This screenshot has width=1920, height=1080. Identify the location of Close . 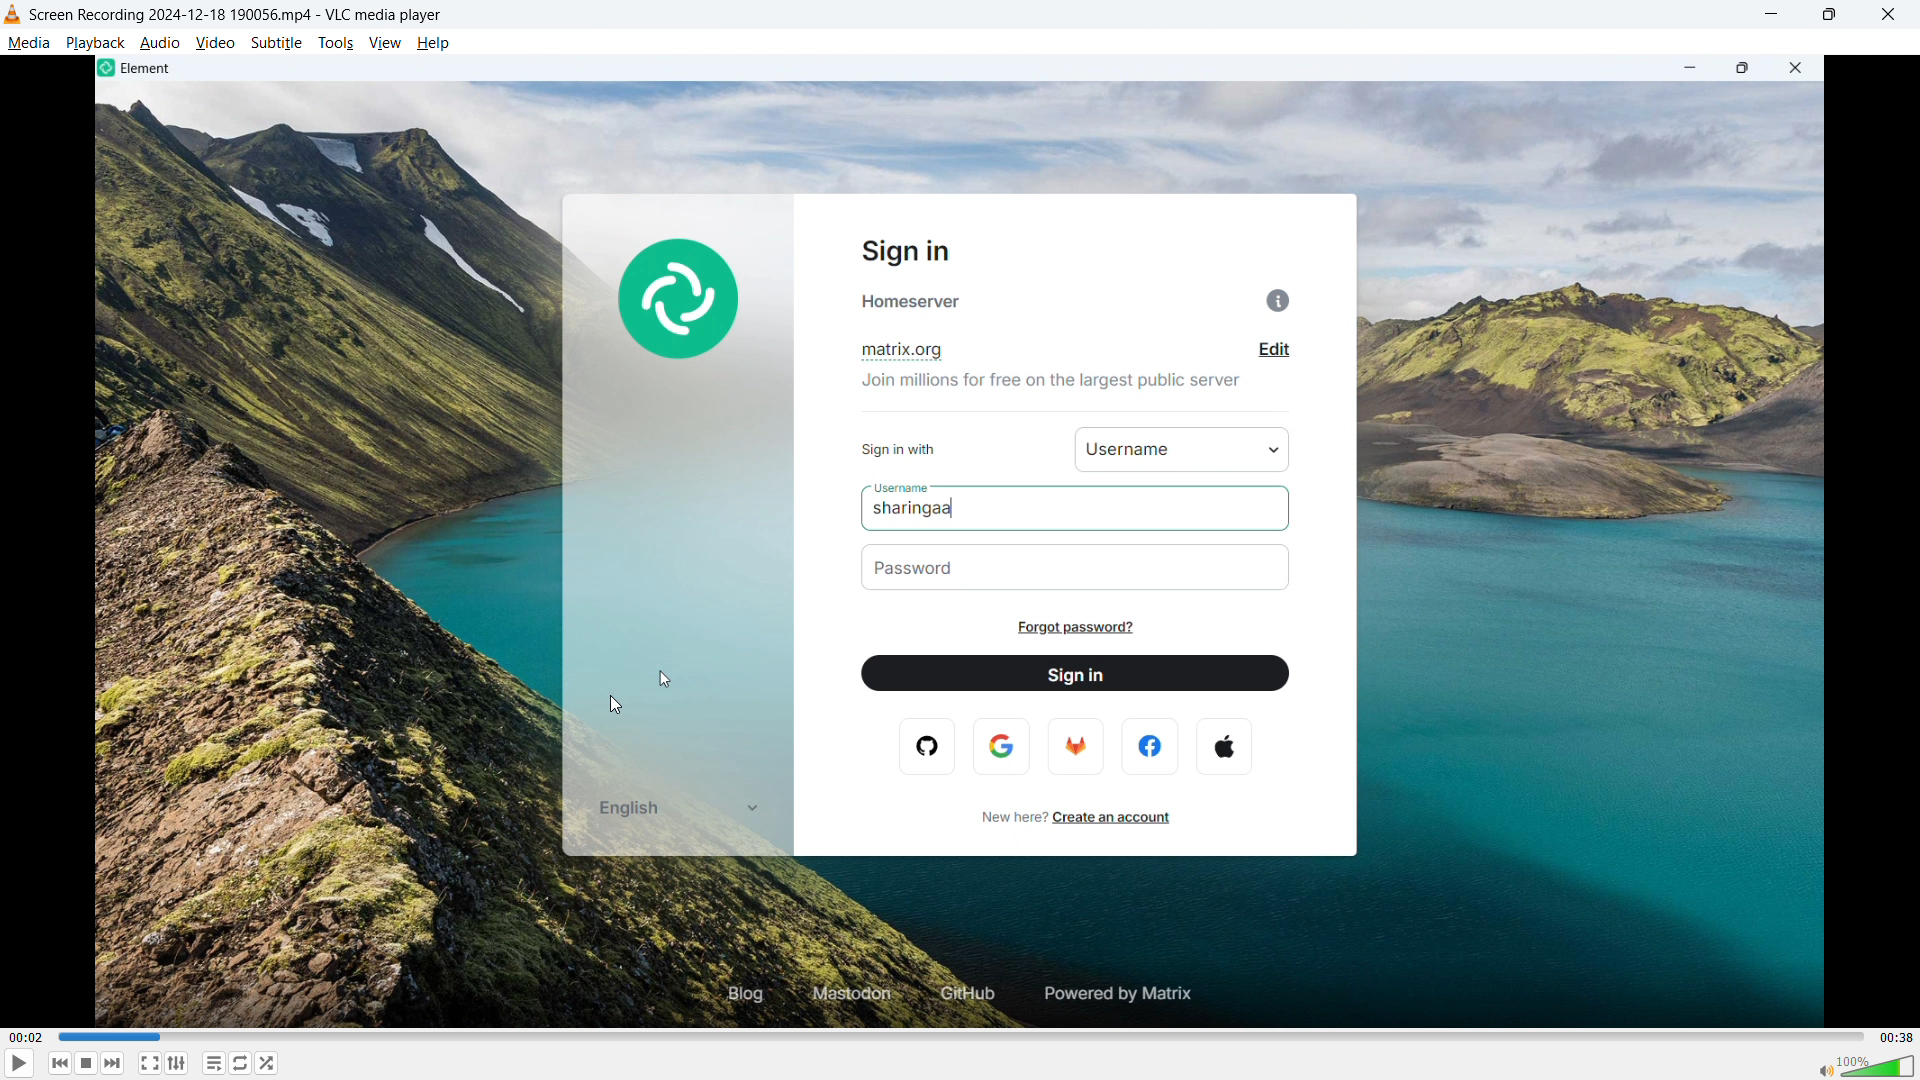
(1888, 14).